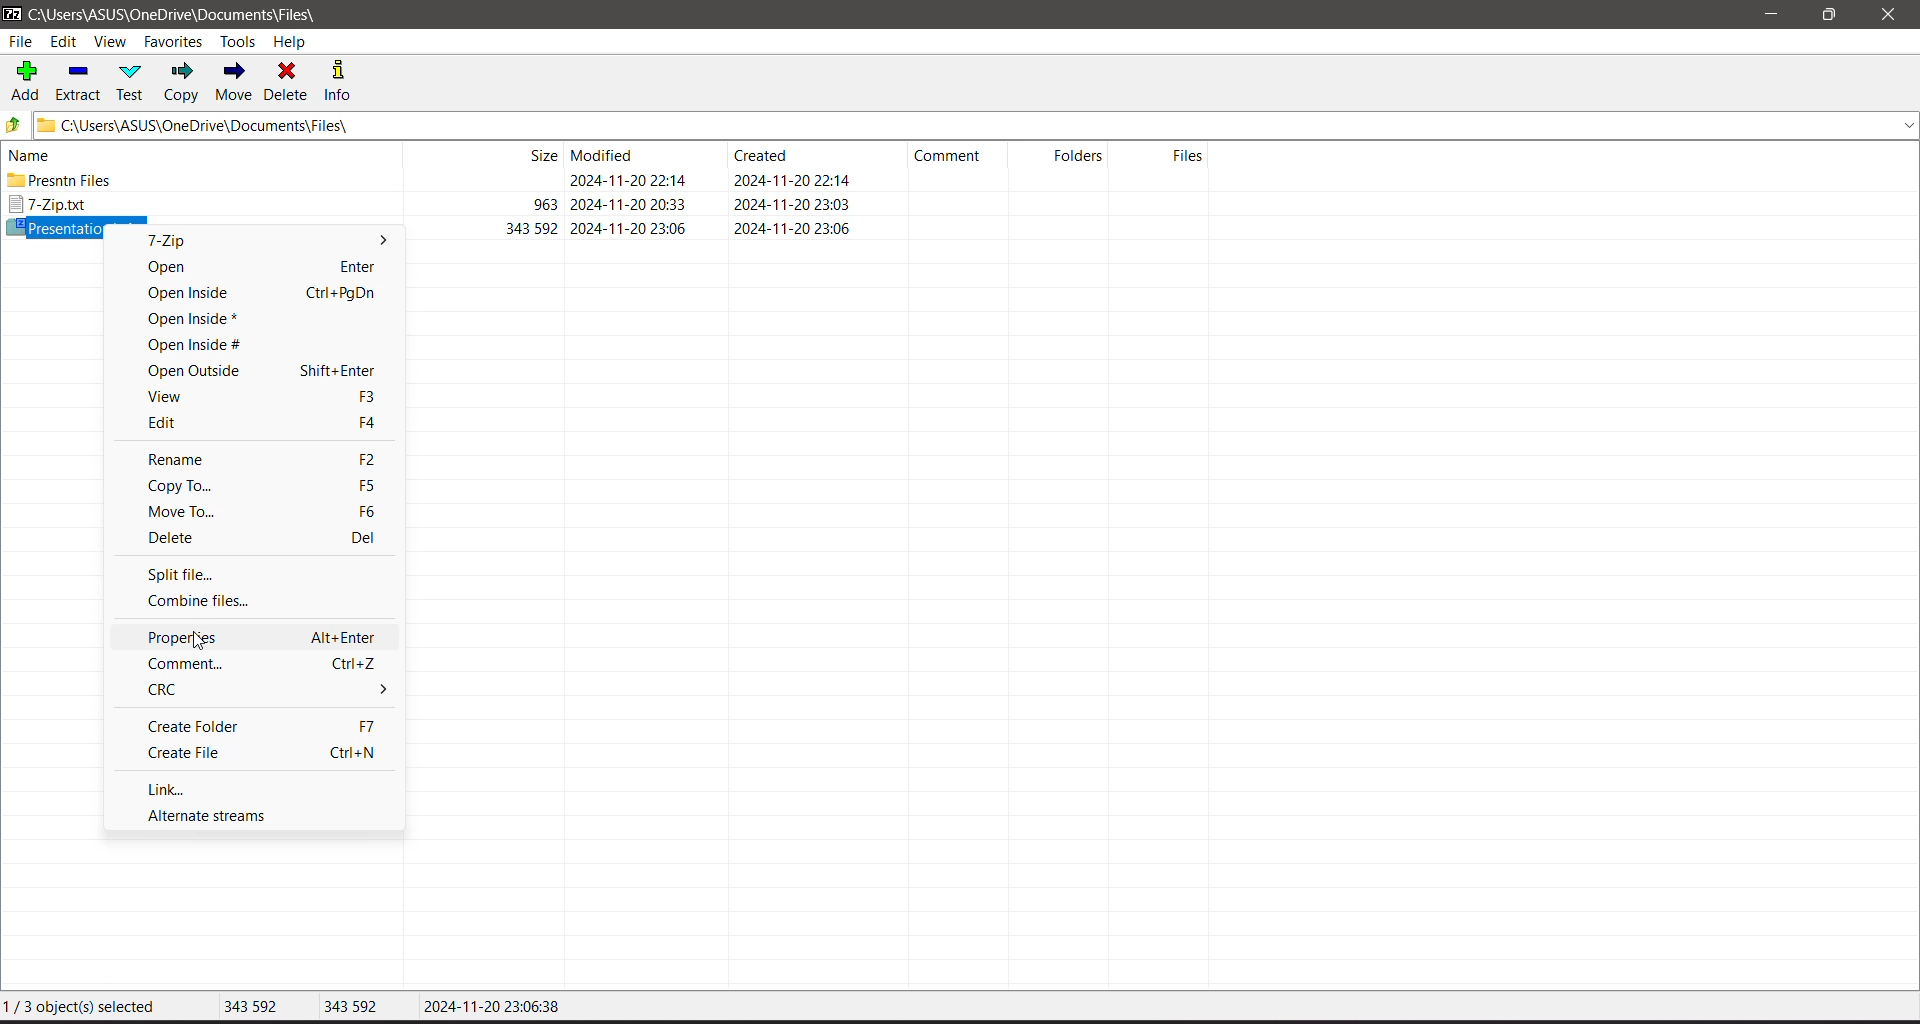 The width and height of the screenshot is (1920, 1024). What do you see at coordinates (241, 636) in the screenshot?
I see `Properties` at bounding box center [241, 636].